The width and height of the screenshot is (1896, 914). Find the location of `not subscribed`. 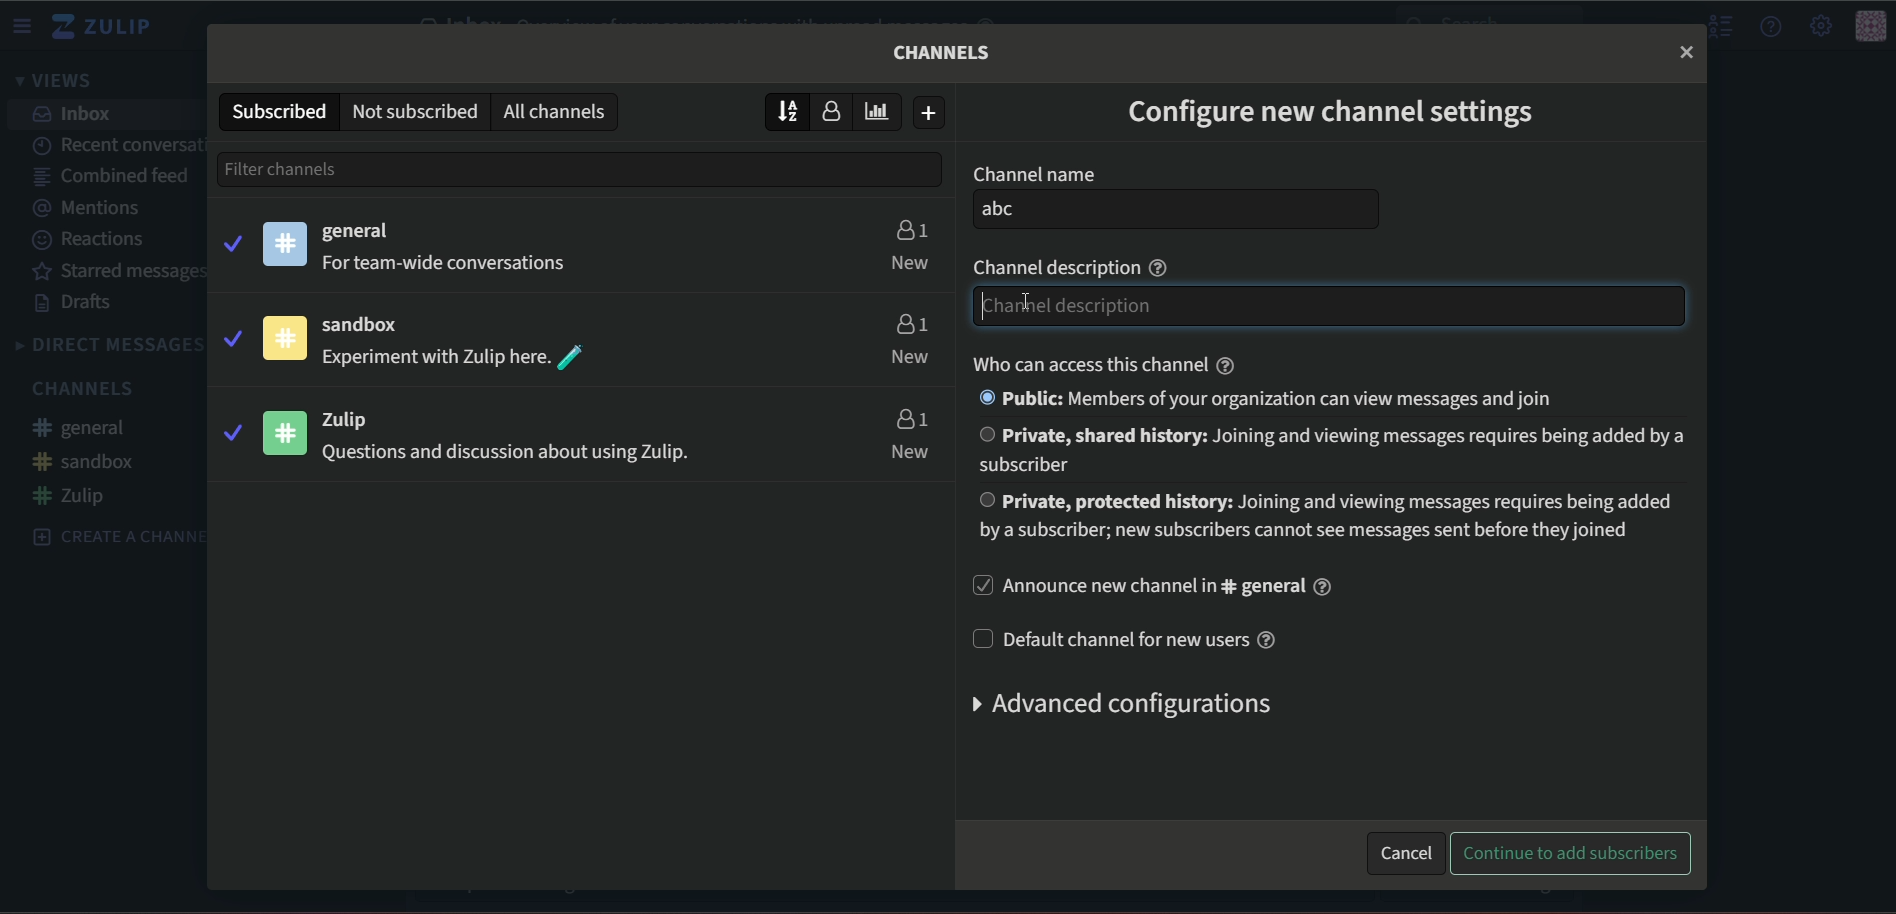

not subscribed is located at coordinates (414, 110).